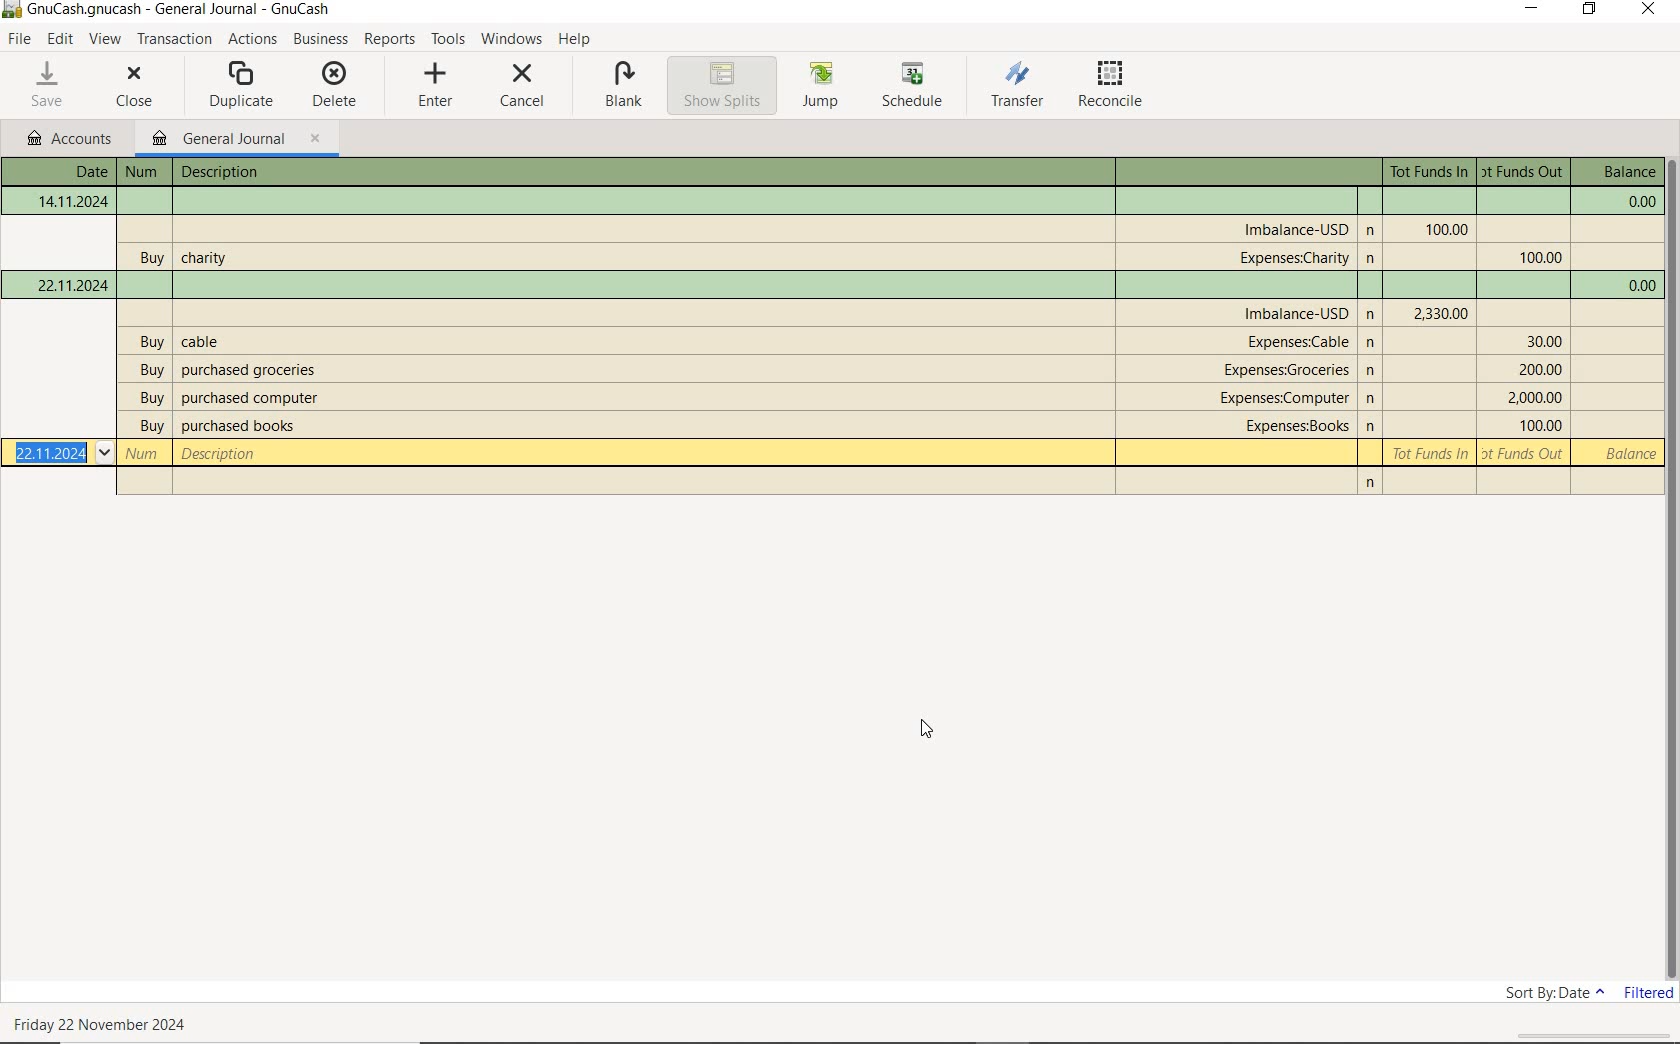  Describe the element at coordinates (242, 84) in the screenshot. I see `DUPLICATE` at that location.